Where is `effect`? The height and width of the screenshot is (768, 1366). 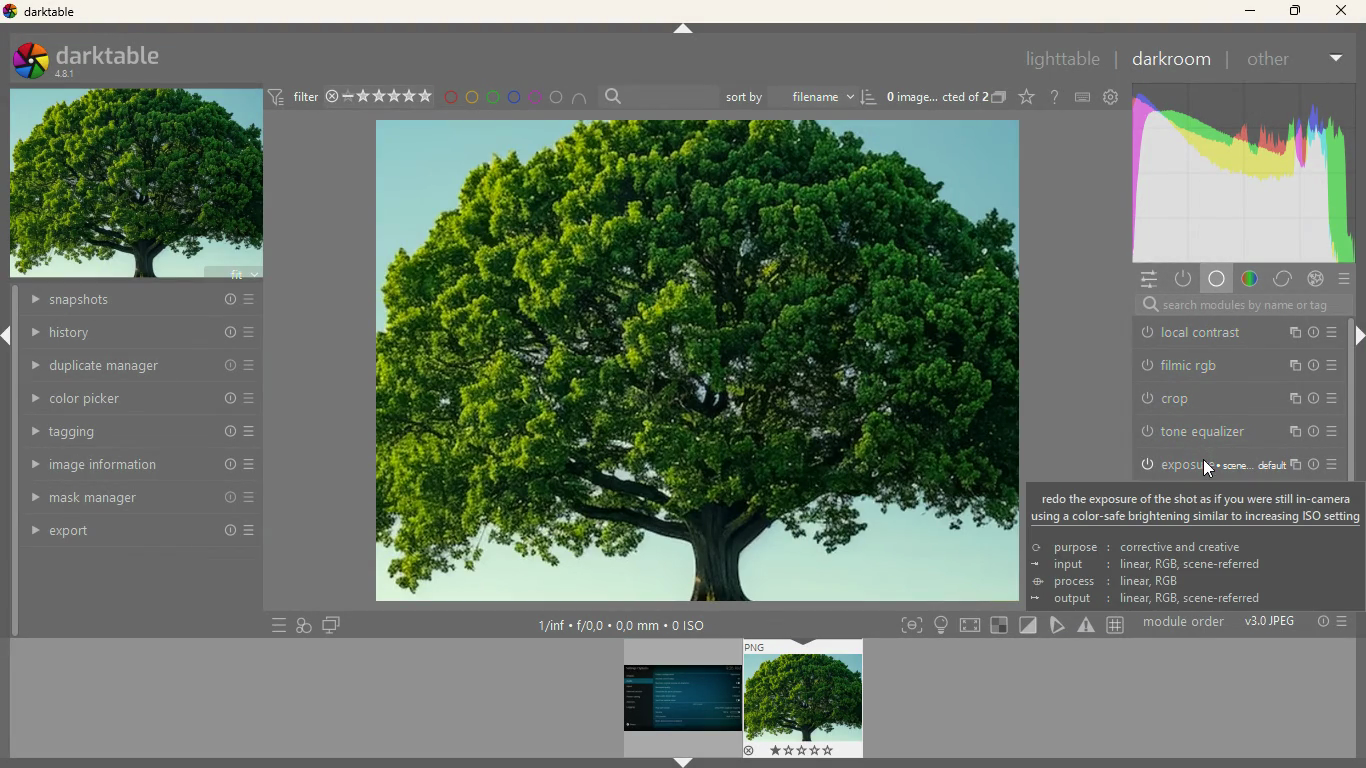
effect is located at coordinates (1316, 280).